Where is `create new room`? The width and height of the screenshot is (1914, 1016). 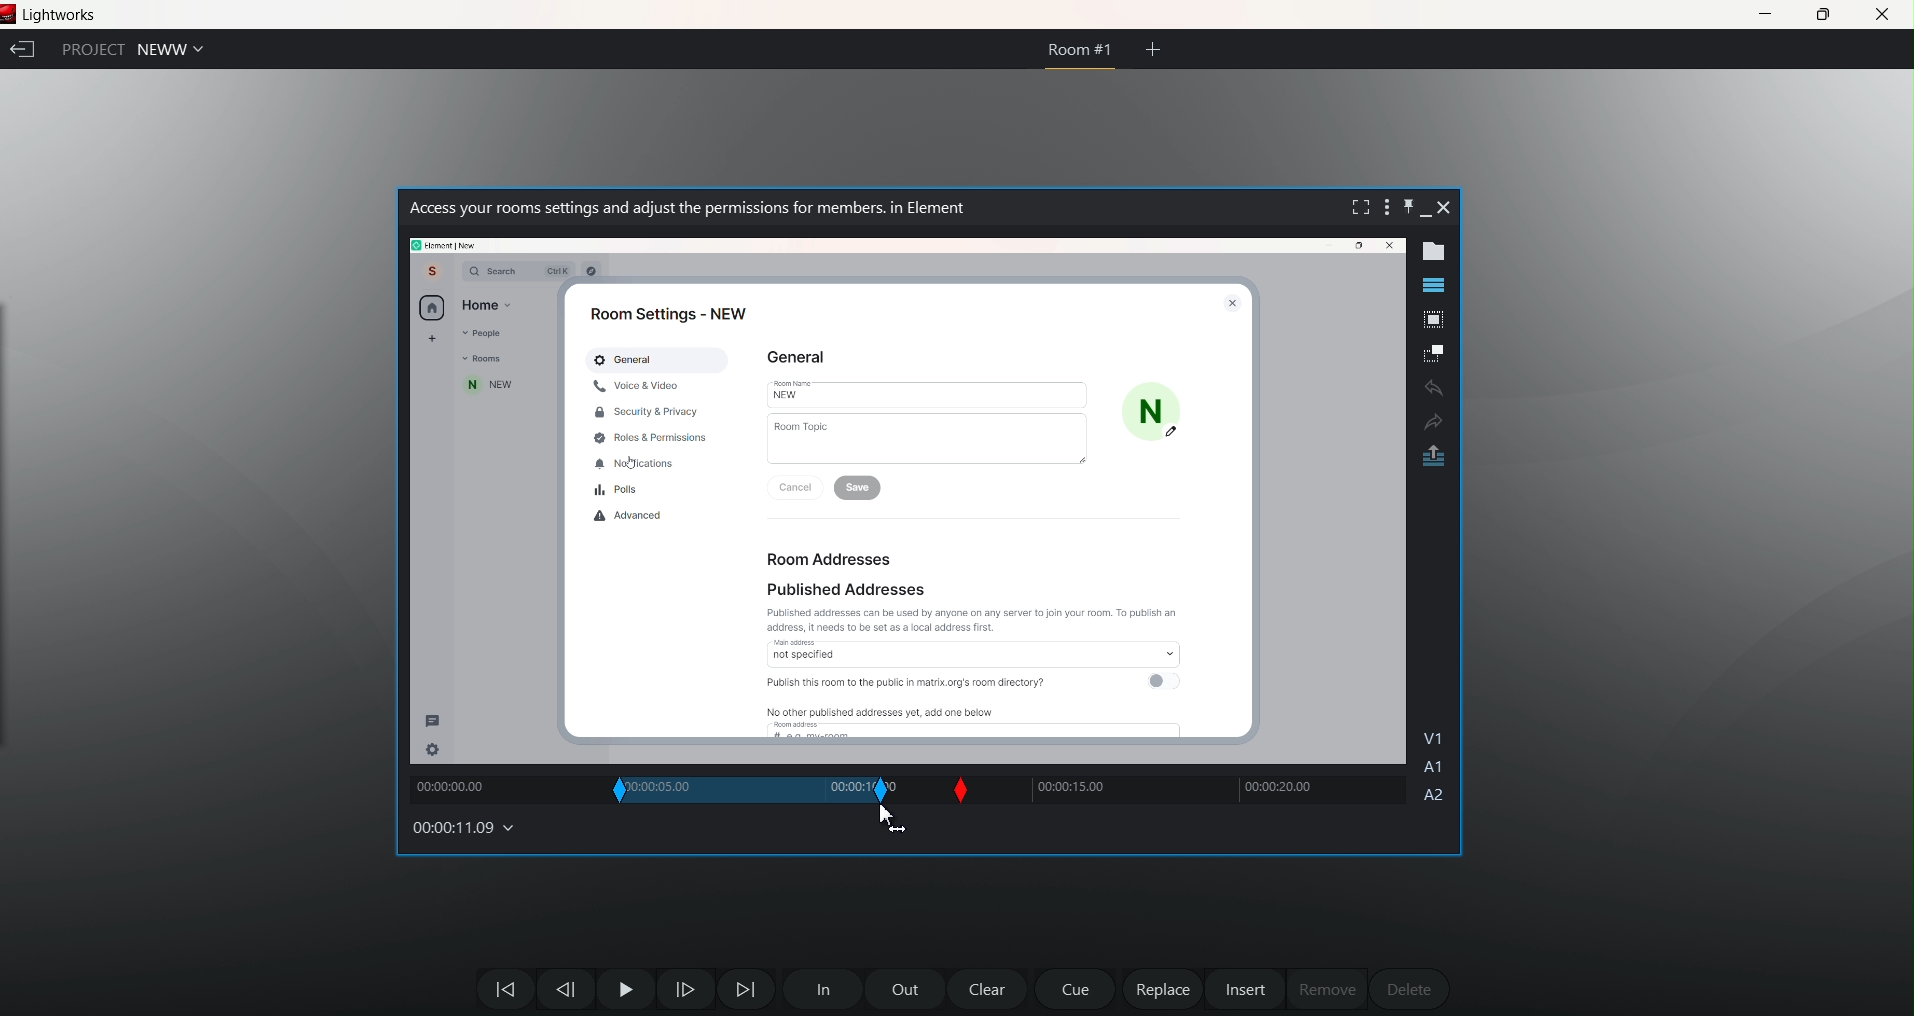
create new room is located at coordinates (1153, 47).